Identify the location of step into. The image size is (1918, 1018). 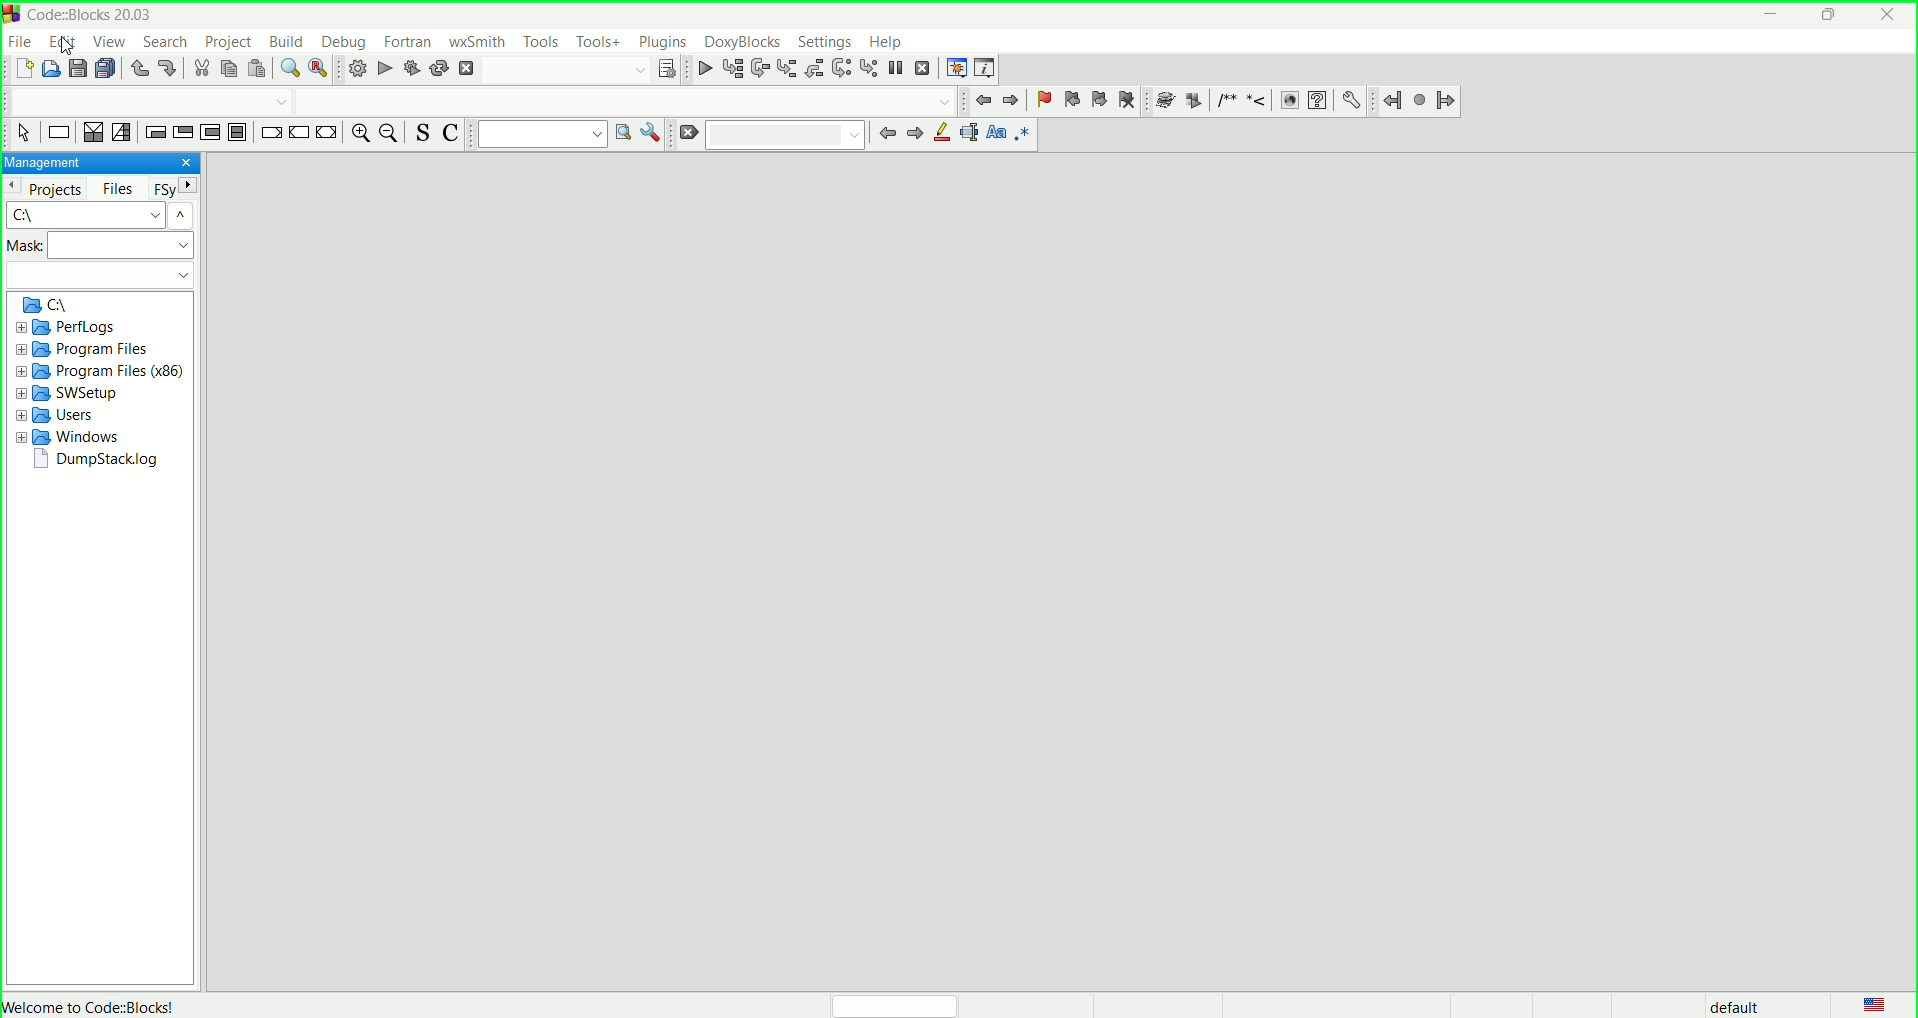
(787, 67).